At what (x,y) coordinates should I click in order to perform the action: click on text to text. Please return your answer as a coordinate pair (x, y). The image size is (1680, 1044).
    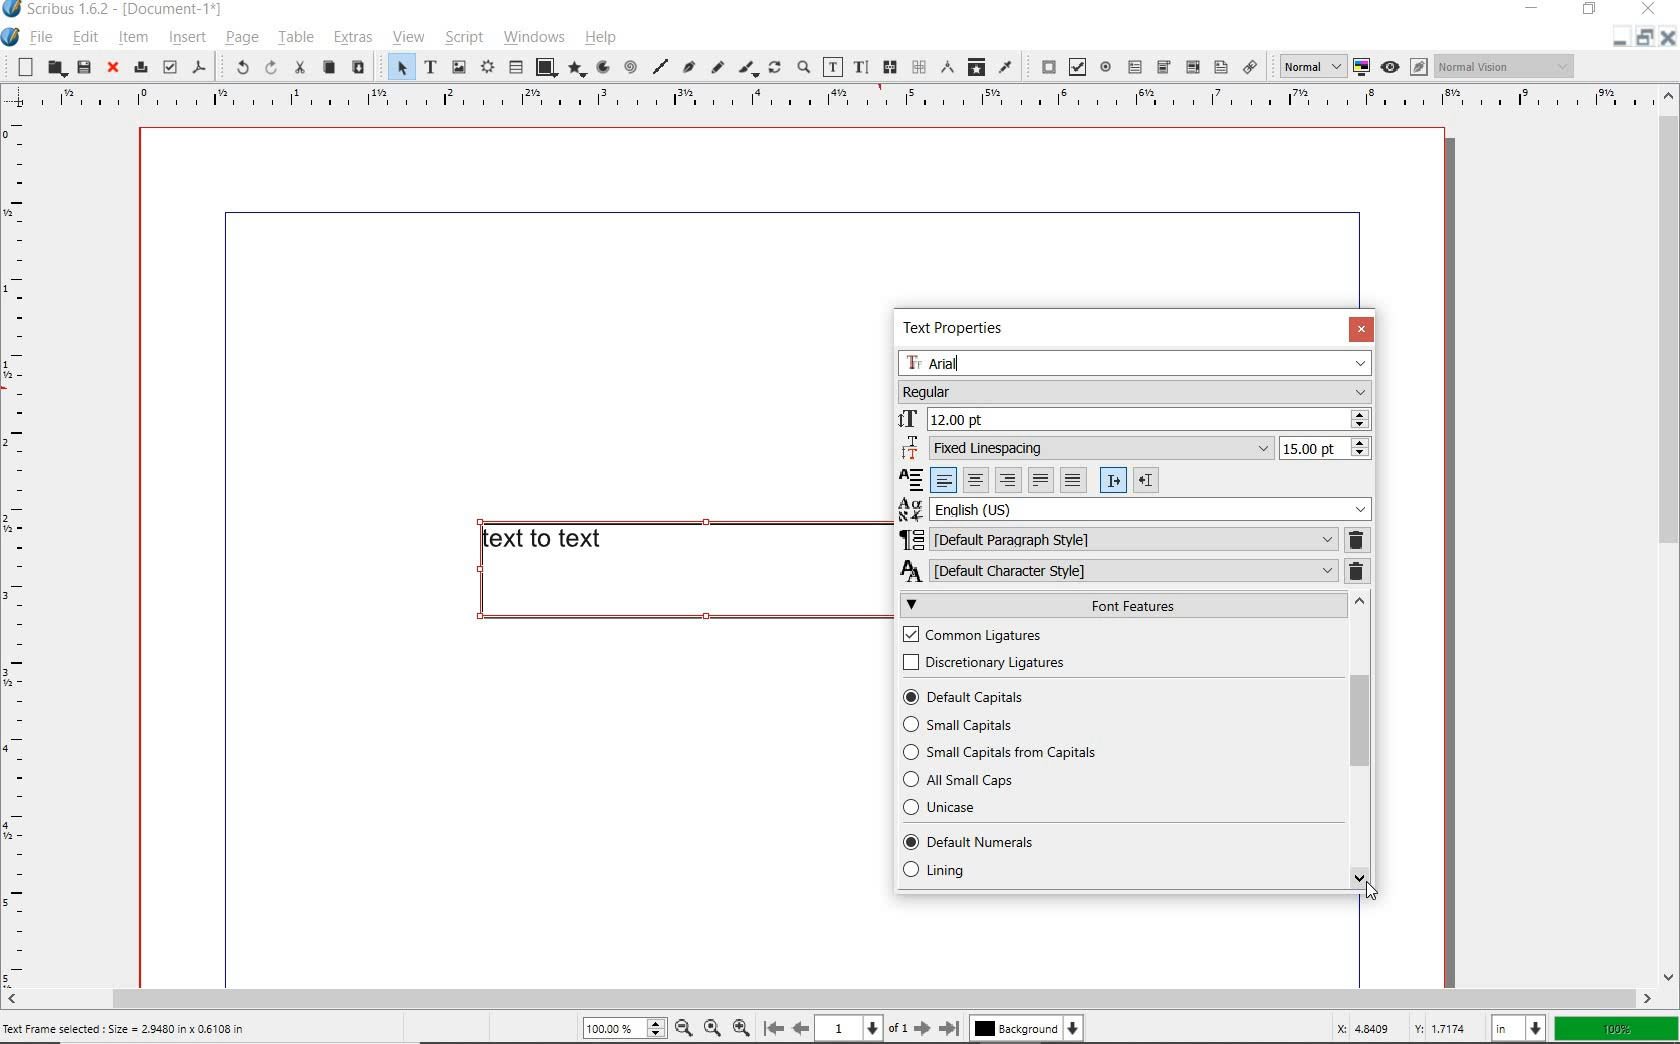
    Looking at the image, I should click on (676, 570).